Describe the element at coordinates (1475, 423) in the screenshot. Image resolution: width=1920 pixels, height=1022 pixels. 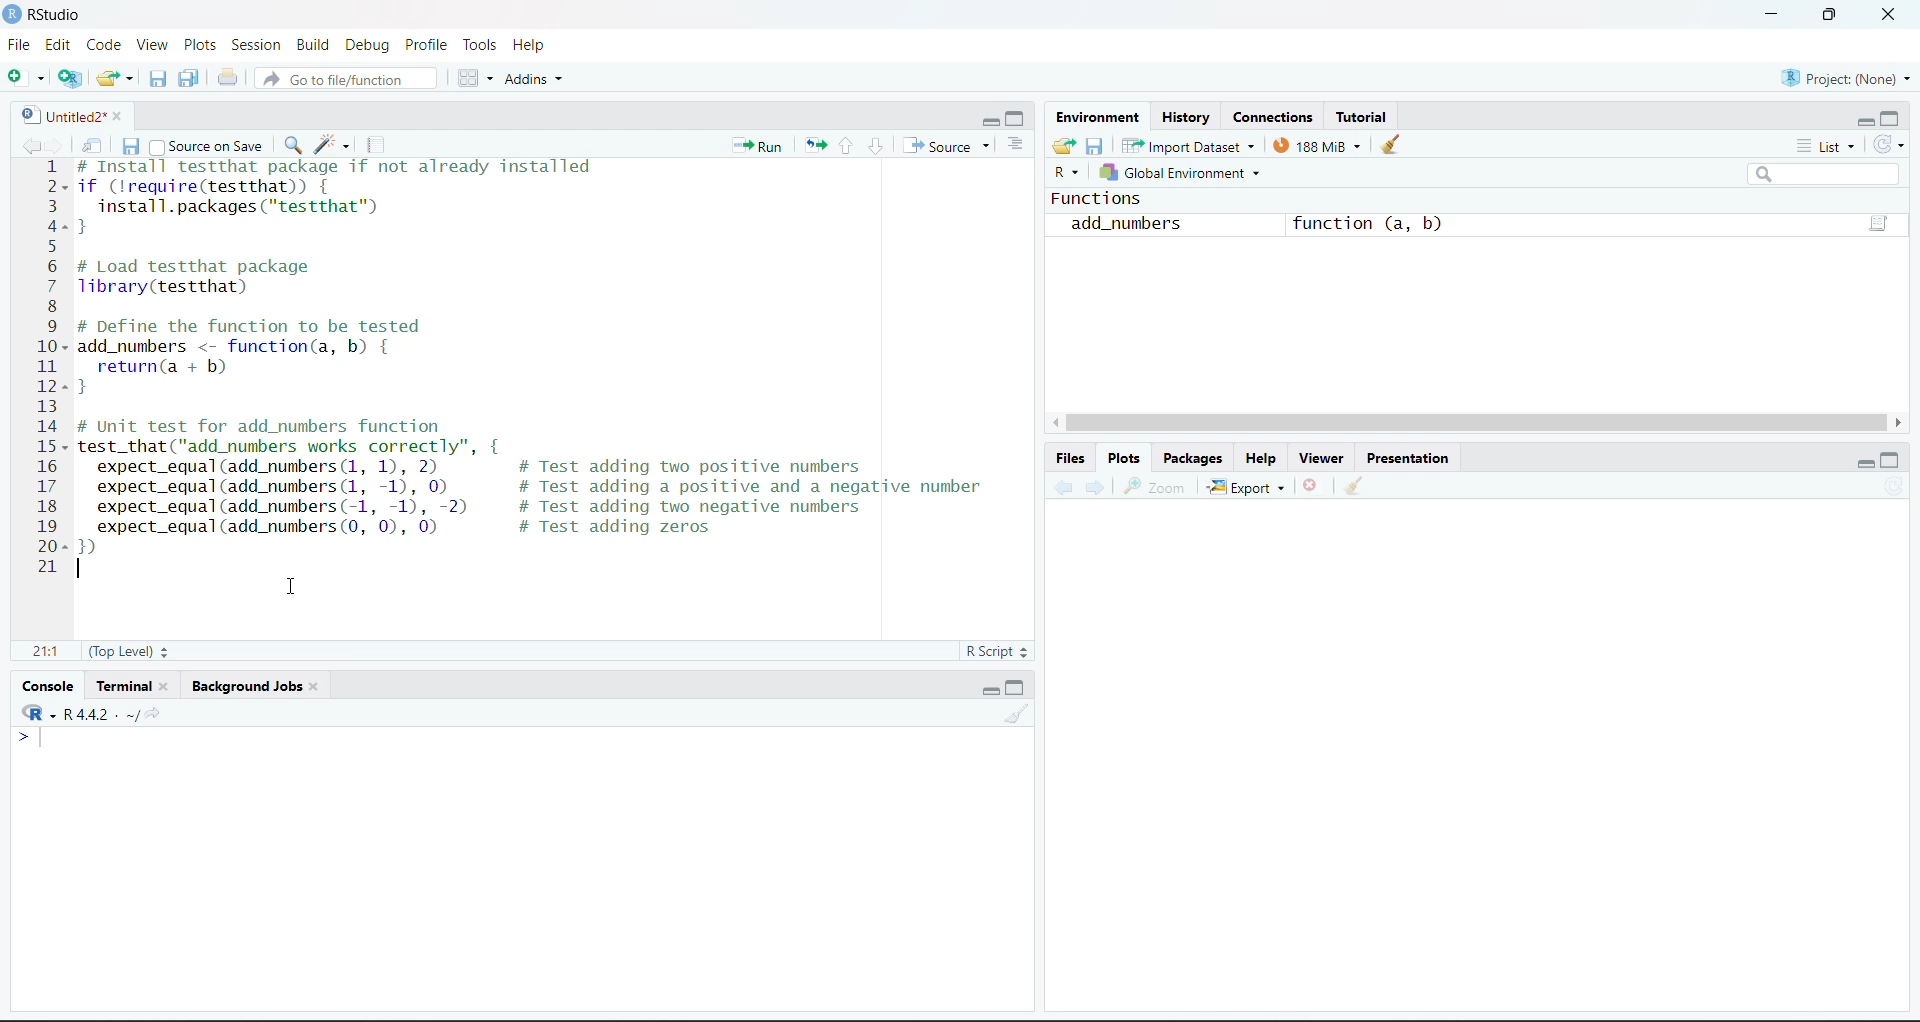
I see `horizontal scroll bar` at that location.